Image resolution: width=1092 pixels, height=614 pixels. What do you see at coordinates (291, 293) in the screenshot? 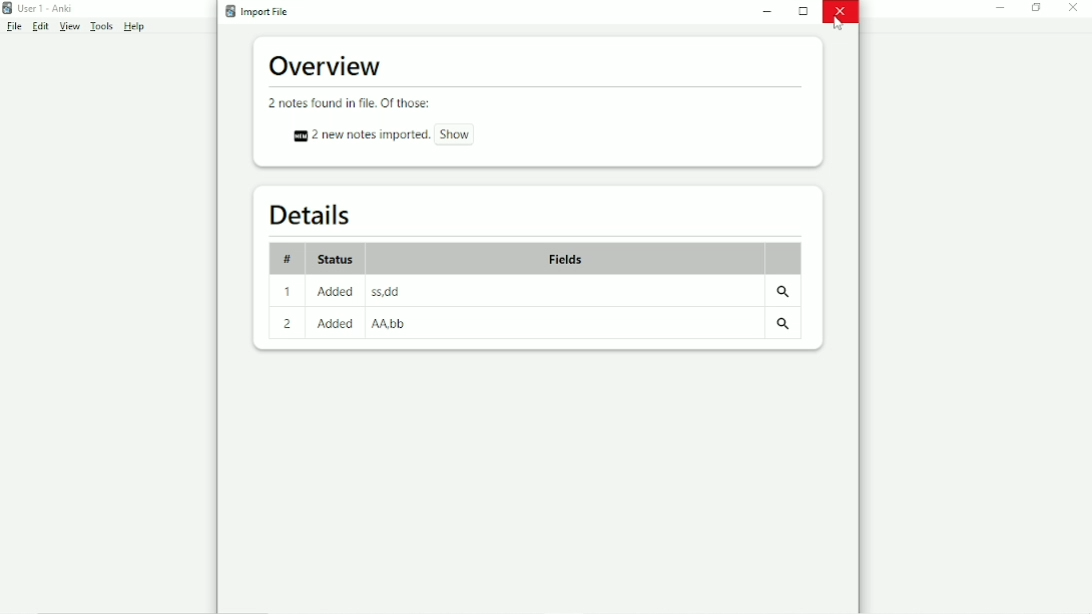
I see `1` at bounding box center [291, 293].